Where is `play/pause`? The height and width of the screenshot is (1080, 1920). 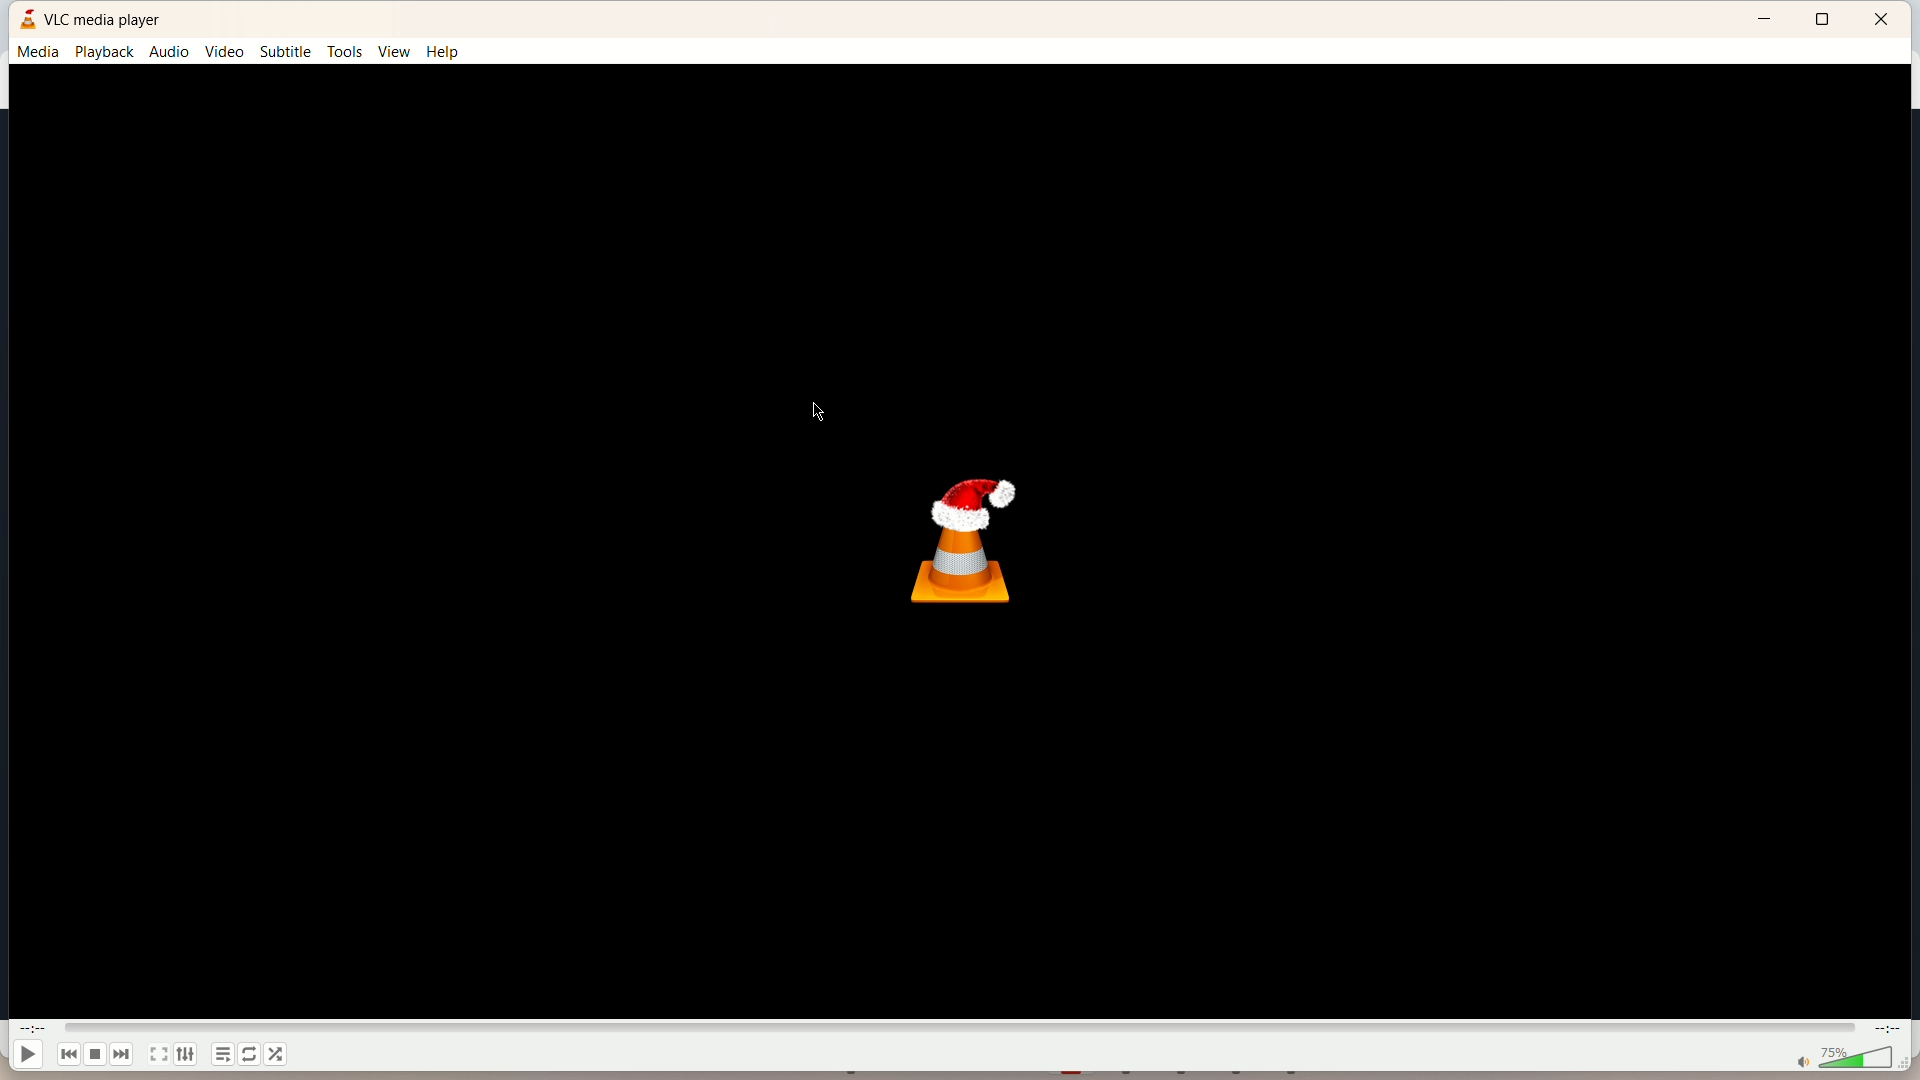
play/pause is located at coordinates (94, 1053).